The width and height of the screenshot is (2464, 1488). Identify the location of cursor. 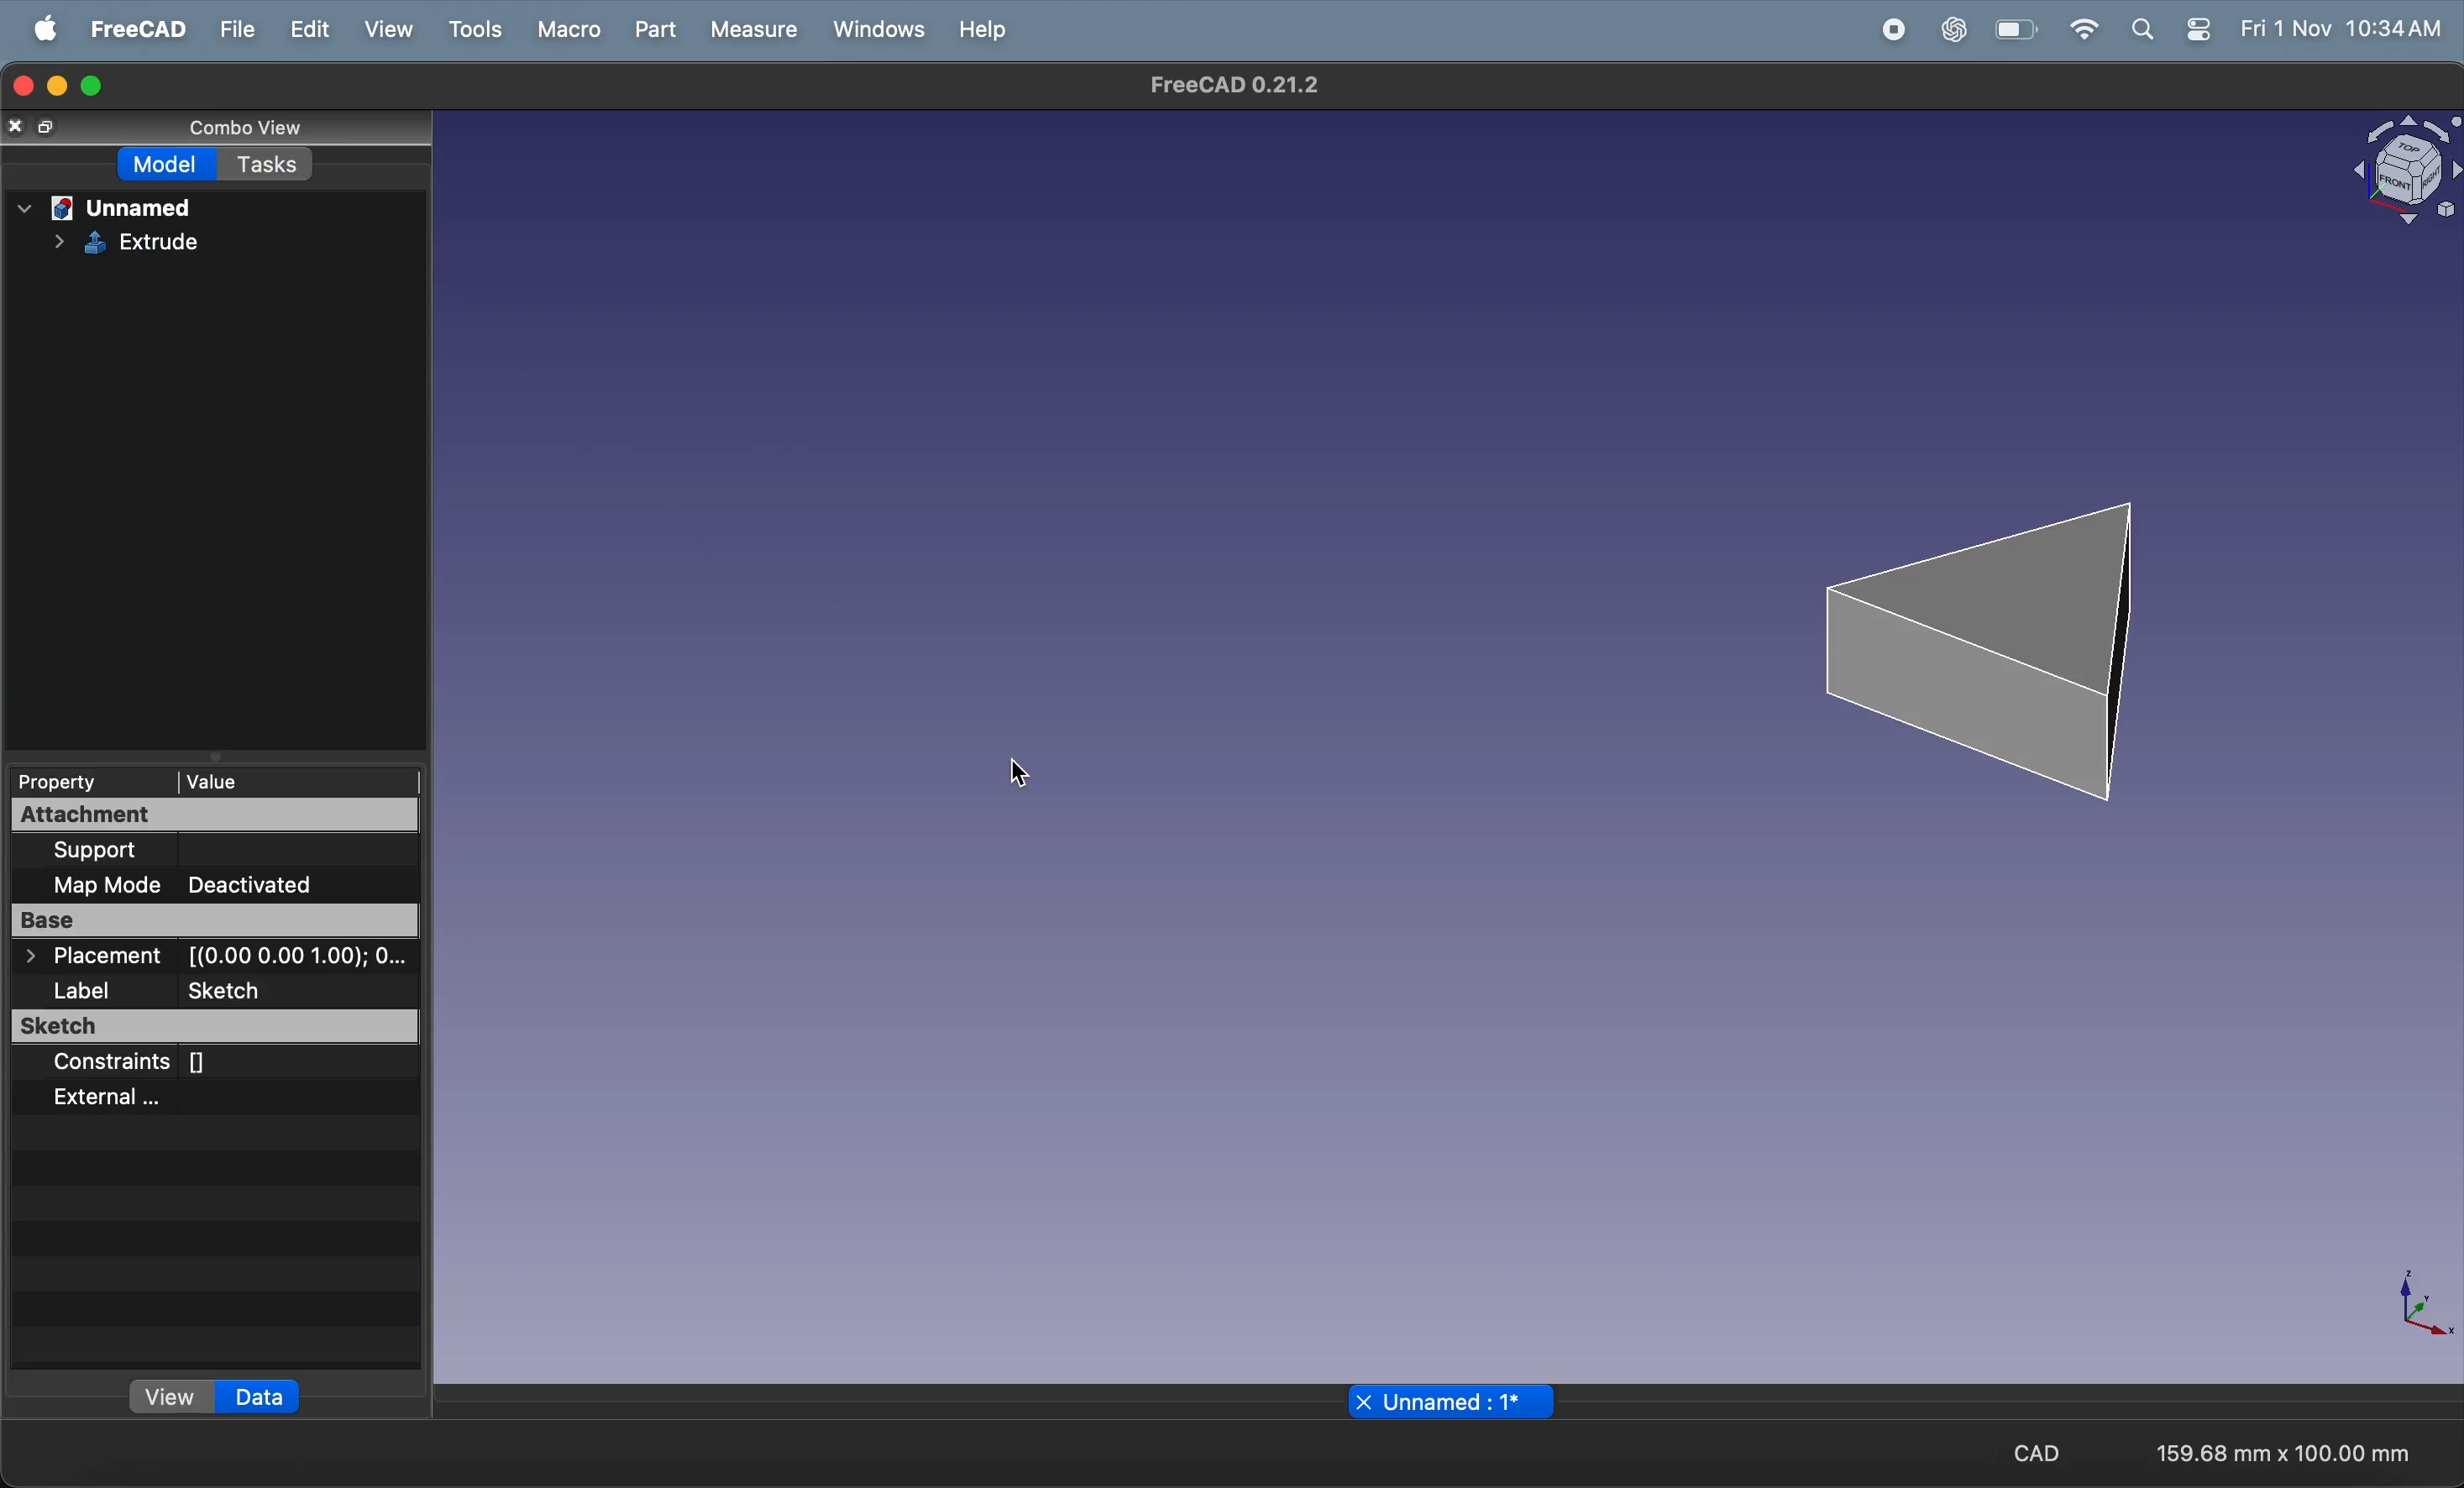
(1023, 773).